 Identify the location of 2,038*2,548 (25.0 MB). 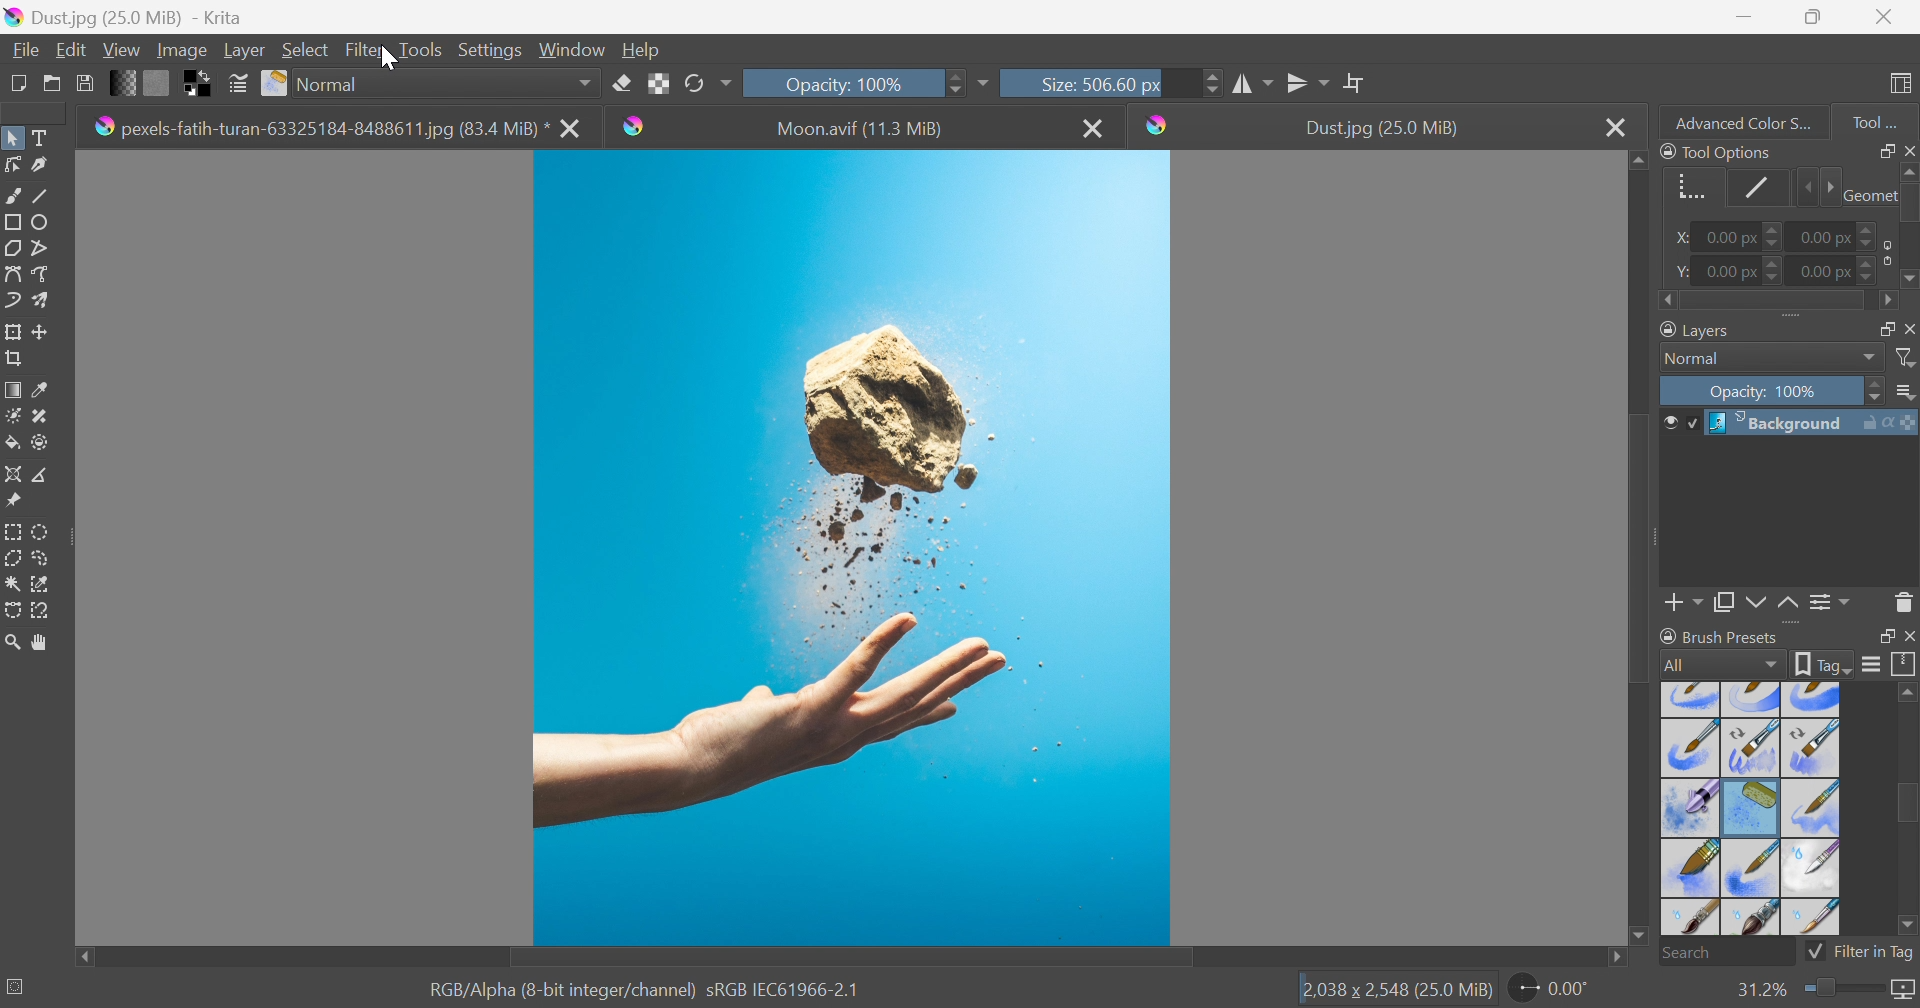
(1397, 991).